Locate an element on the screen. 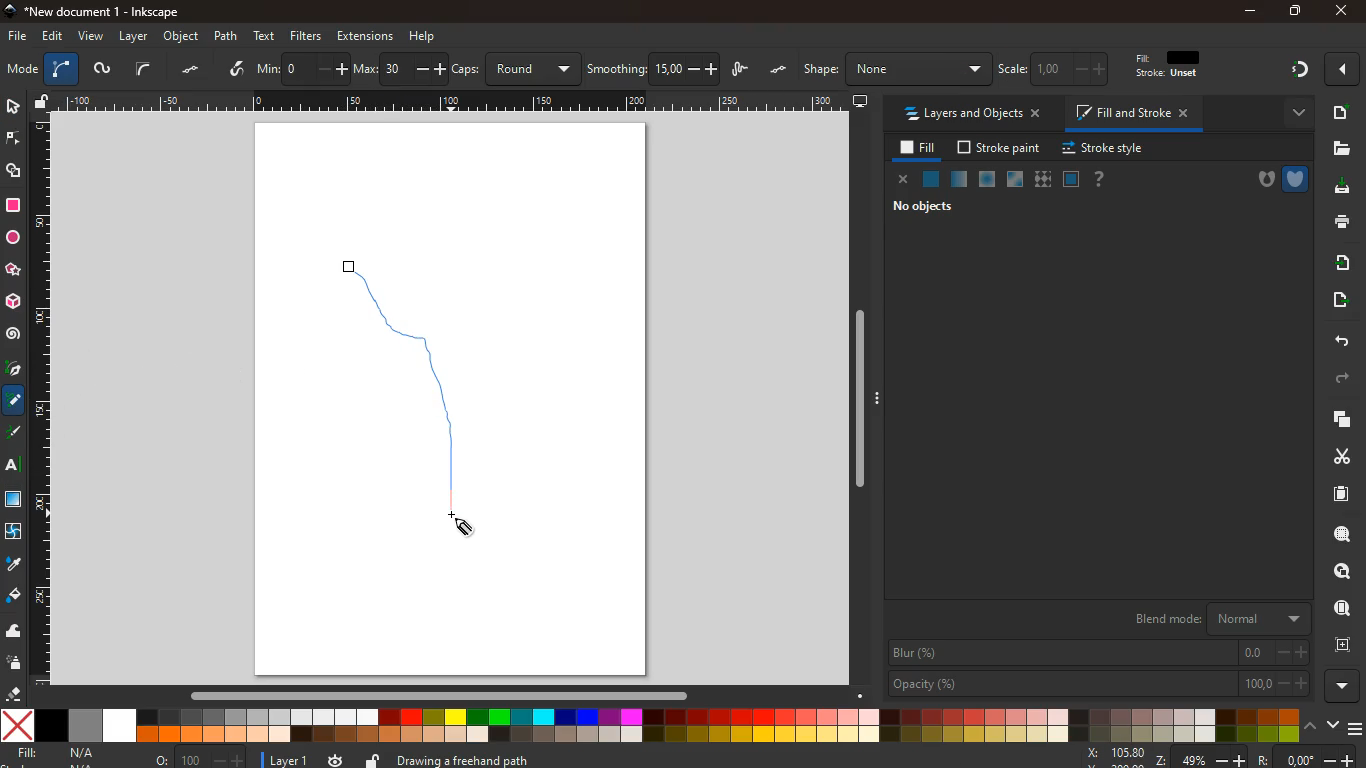 Image resolution: width=1366 pixels, height=768 pixels. paper is located at coordinates (1339, 493).